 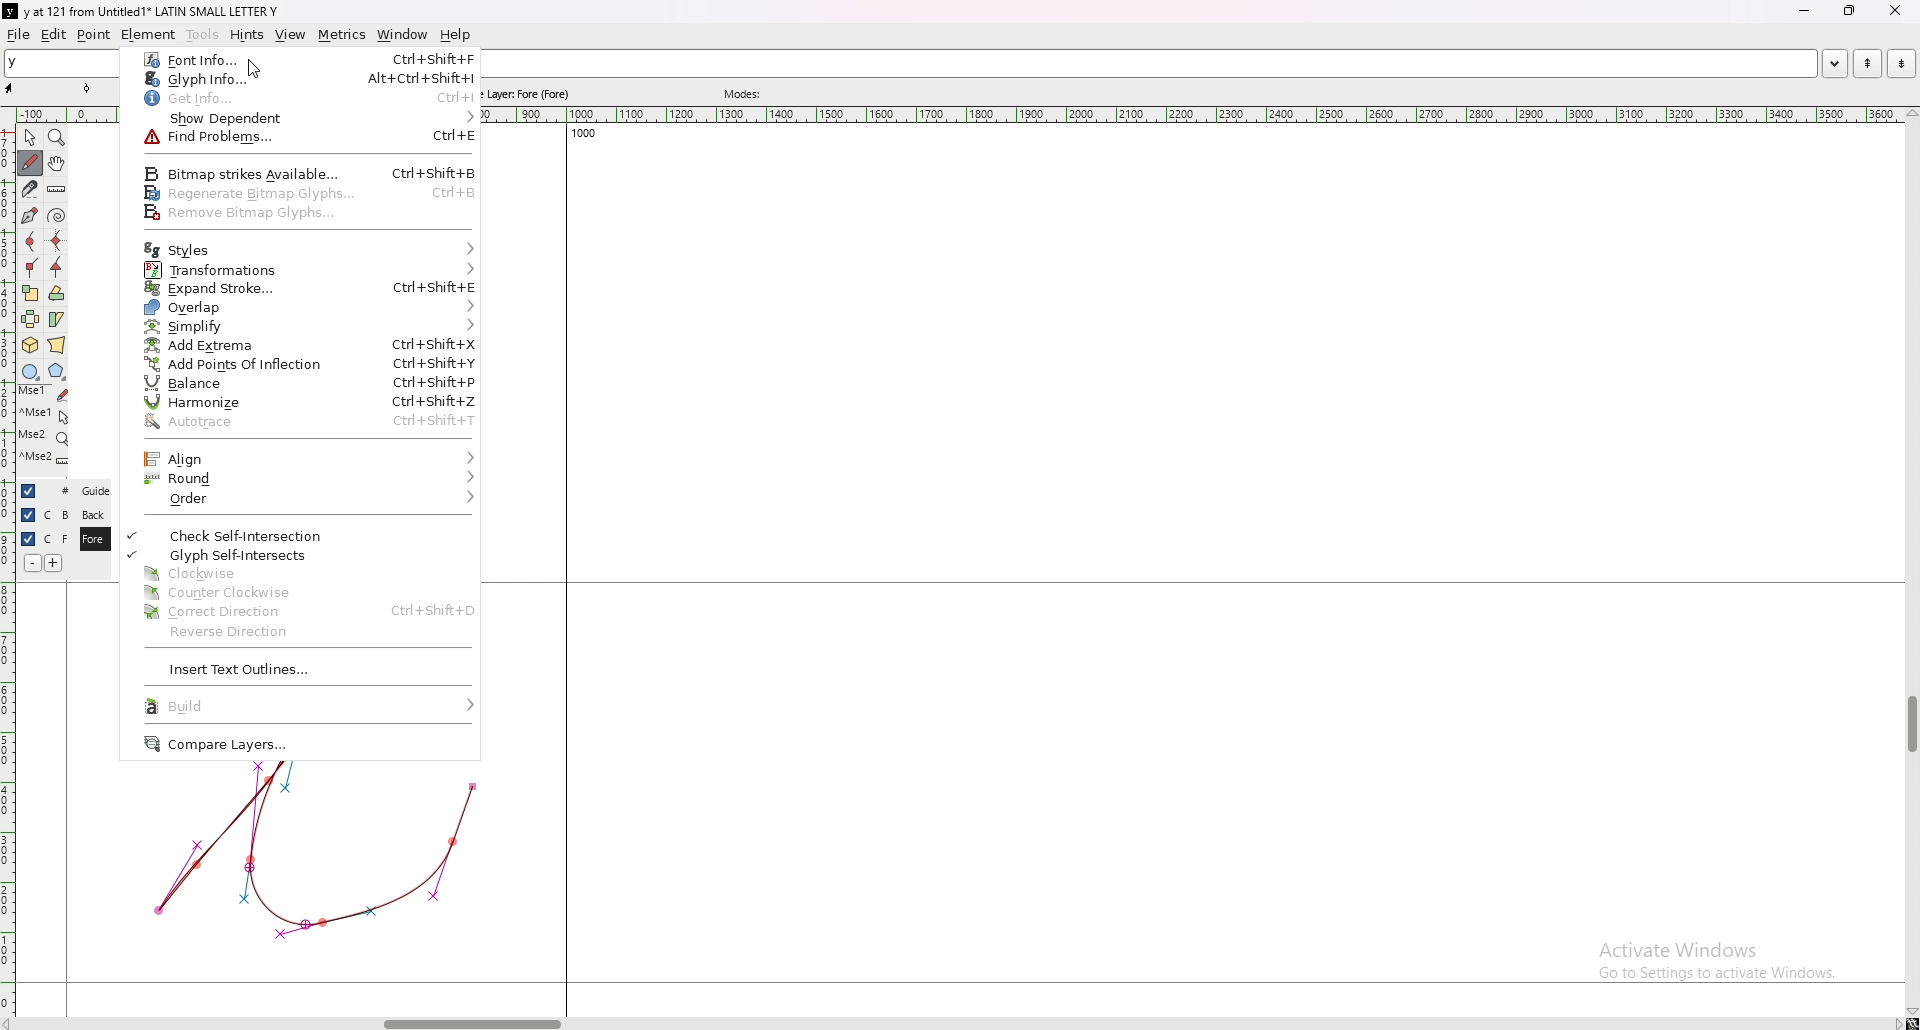 I want to click on scroll right, so click(x=13, y=1023).